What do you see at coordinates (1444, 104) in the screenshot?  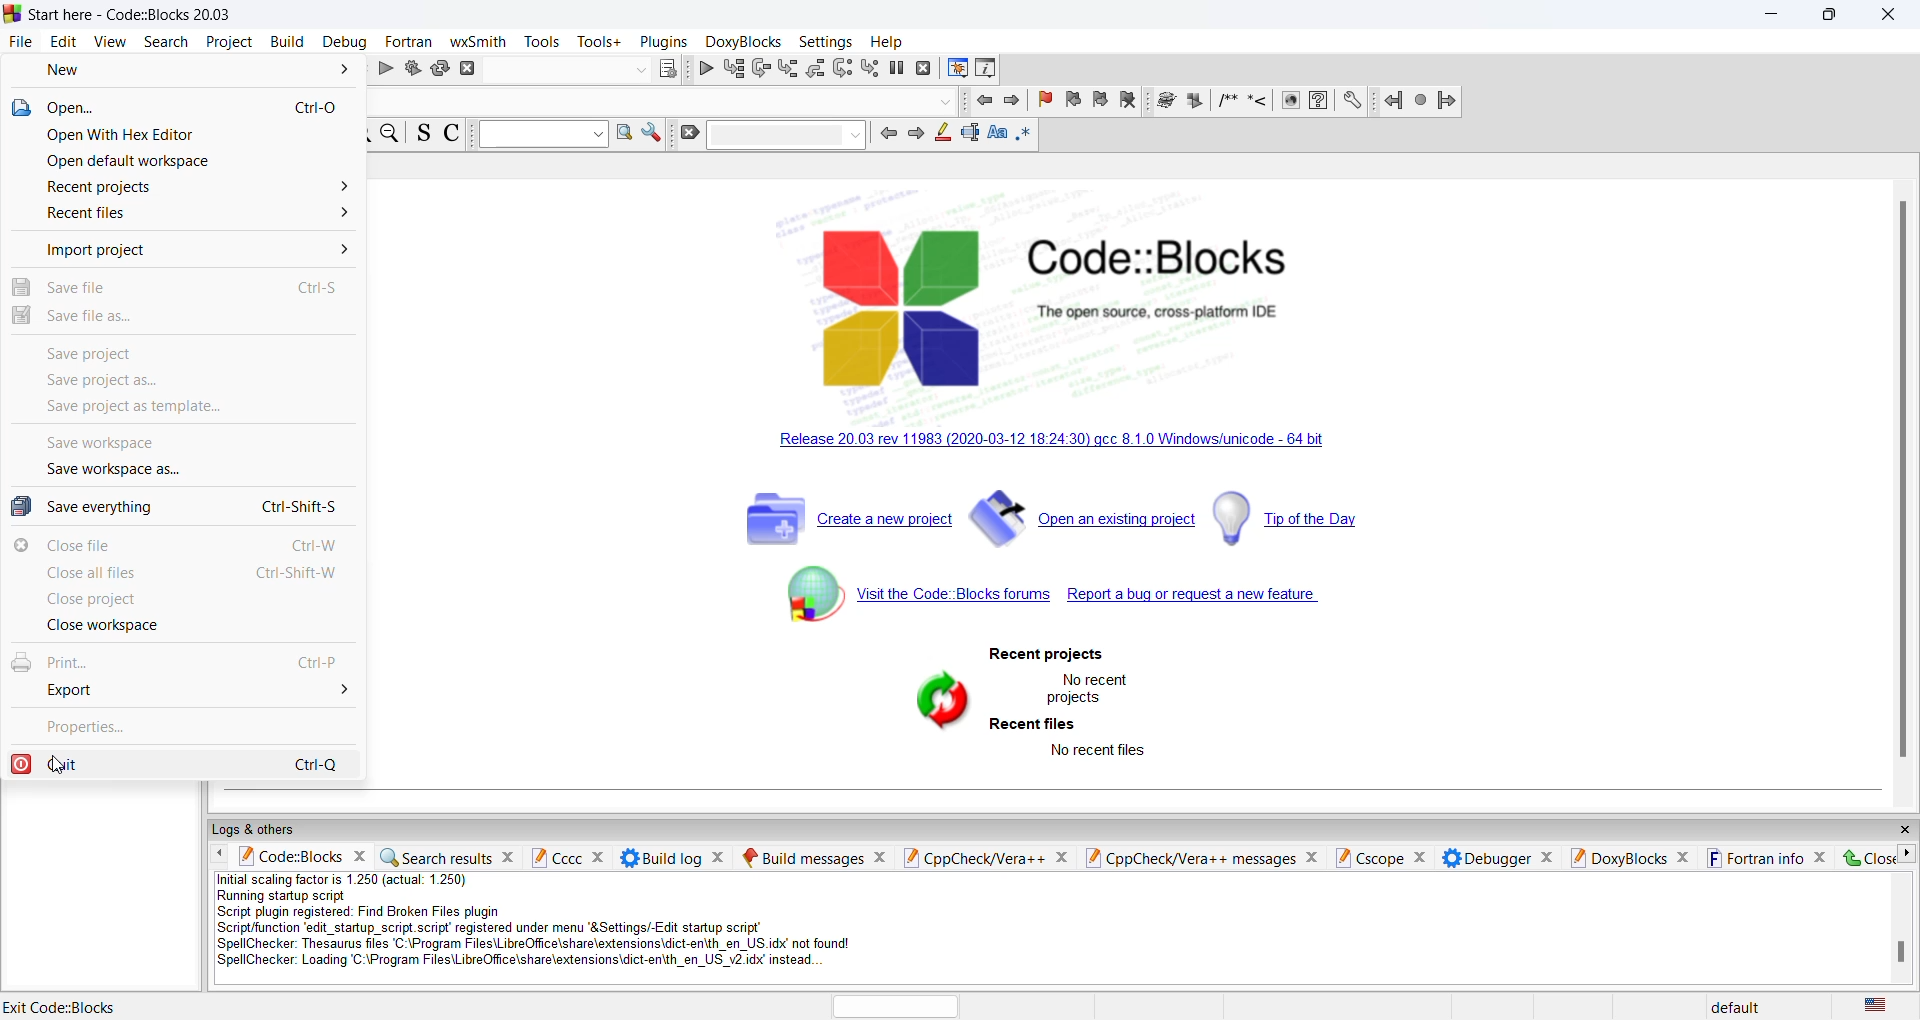 I see `jump forward` at bounding box center [1444, 104].